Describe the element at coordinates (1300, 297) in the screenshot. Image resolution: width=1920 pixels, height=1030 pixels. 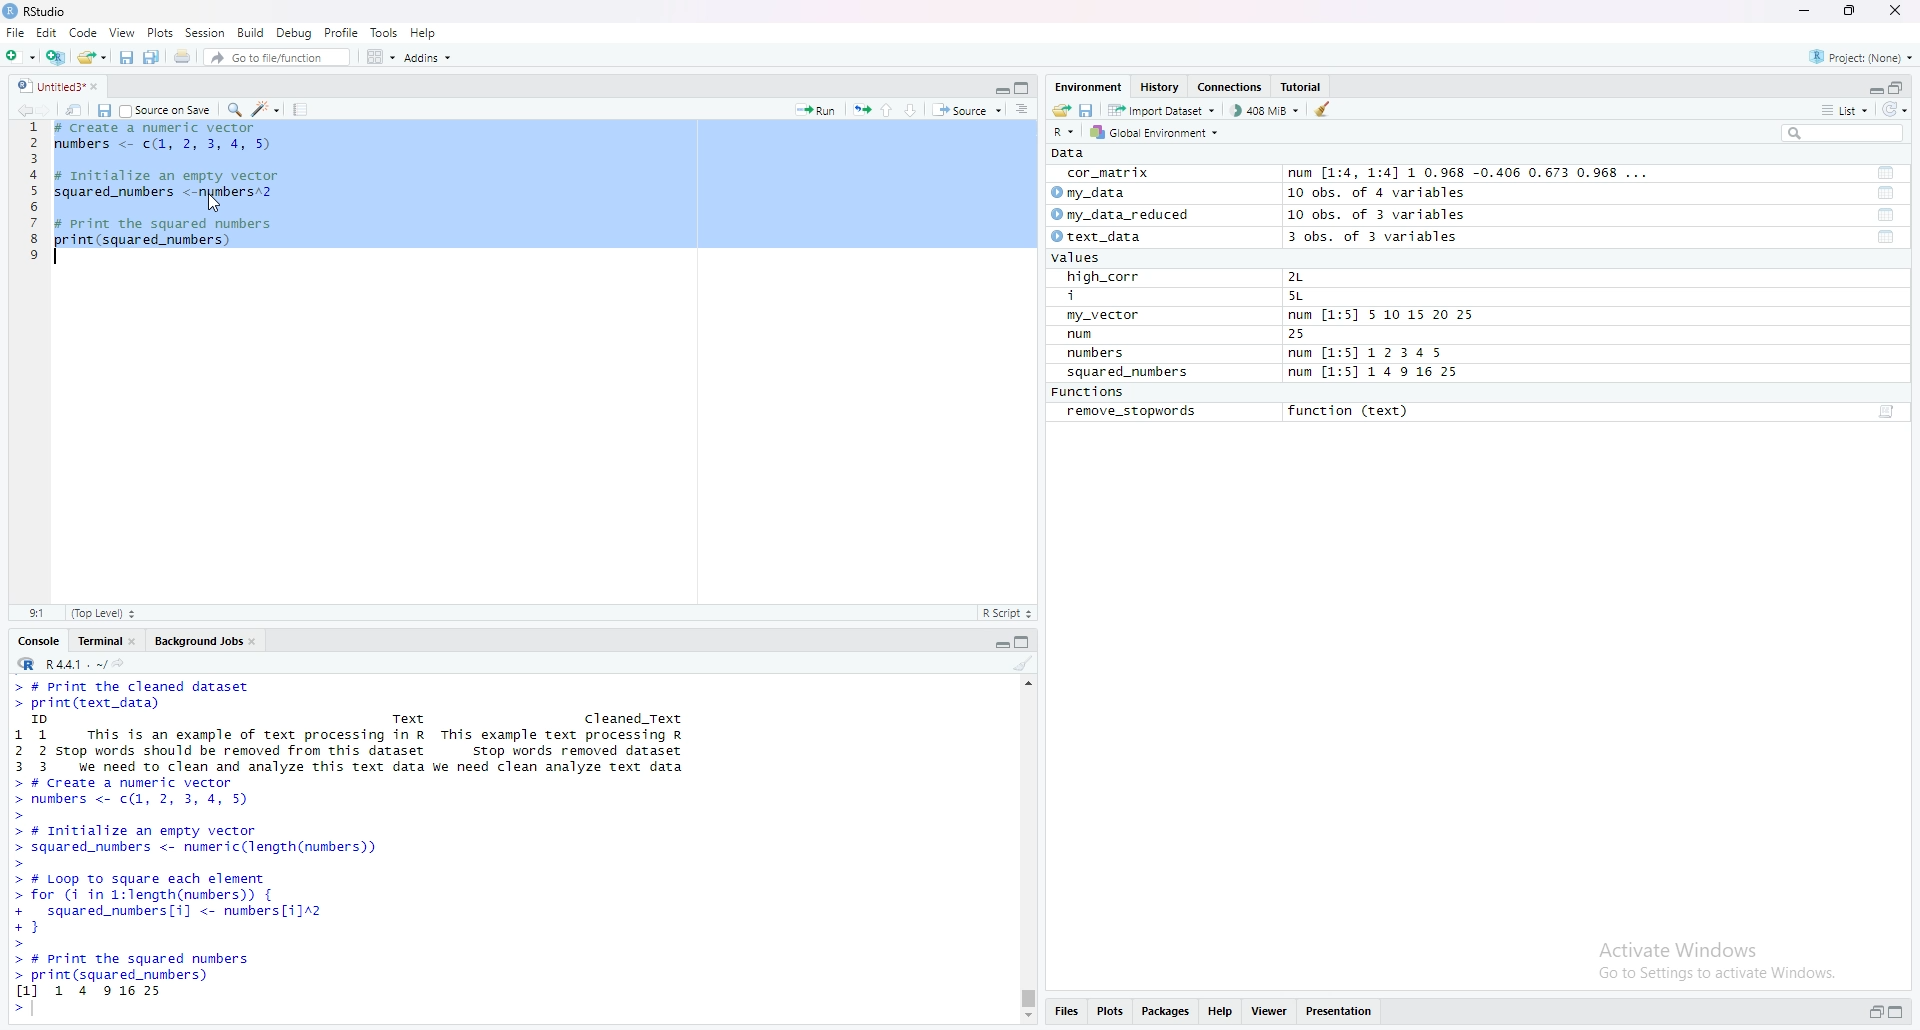
I see `5L` at that location.